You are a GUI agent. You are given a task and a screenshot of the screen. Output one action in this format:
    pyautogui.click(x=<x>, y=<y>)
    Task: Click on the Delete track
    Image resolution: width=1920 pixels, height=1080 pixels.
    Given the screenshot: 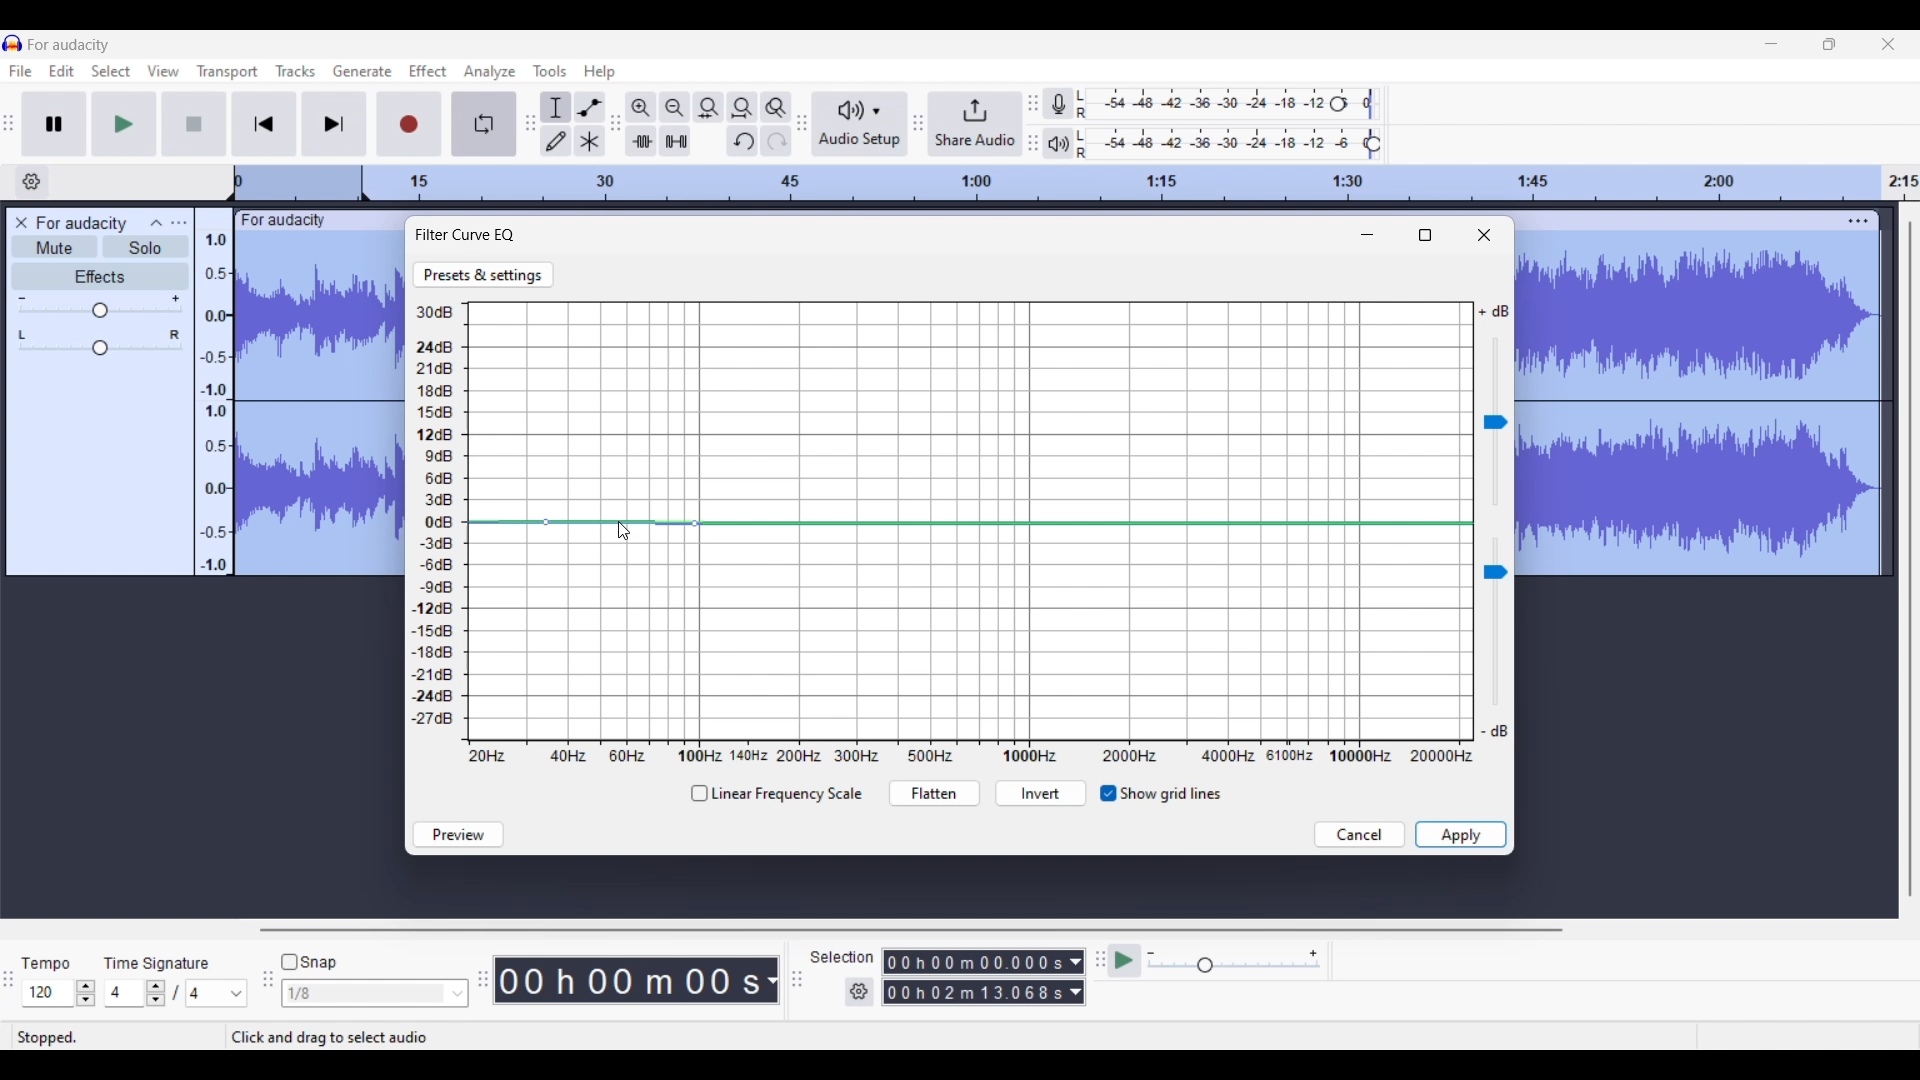 What is the action you would take?
    pyautogui.click(x=24, y=223)
    